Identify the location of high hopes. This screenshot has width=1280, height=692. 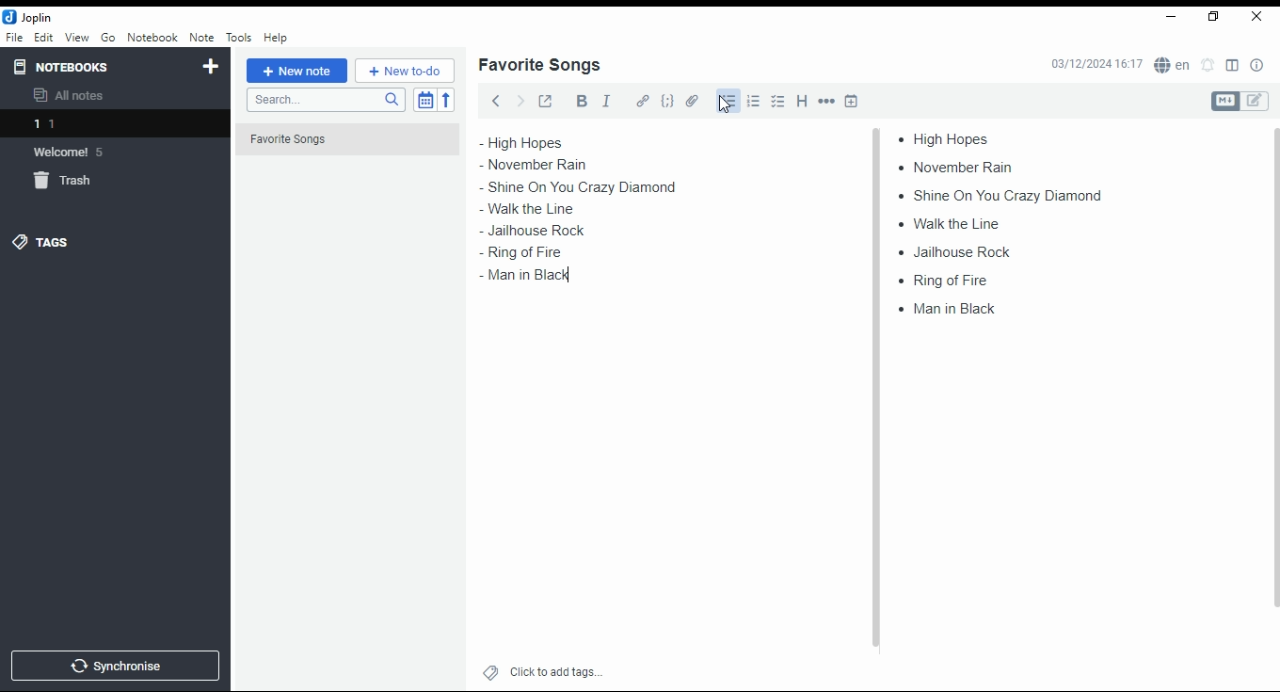
(547, 143).